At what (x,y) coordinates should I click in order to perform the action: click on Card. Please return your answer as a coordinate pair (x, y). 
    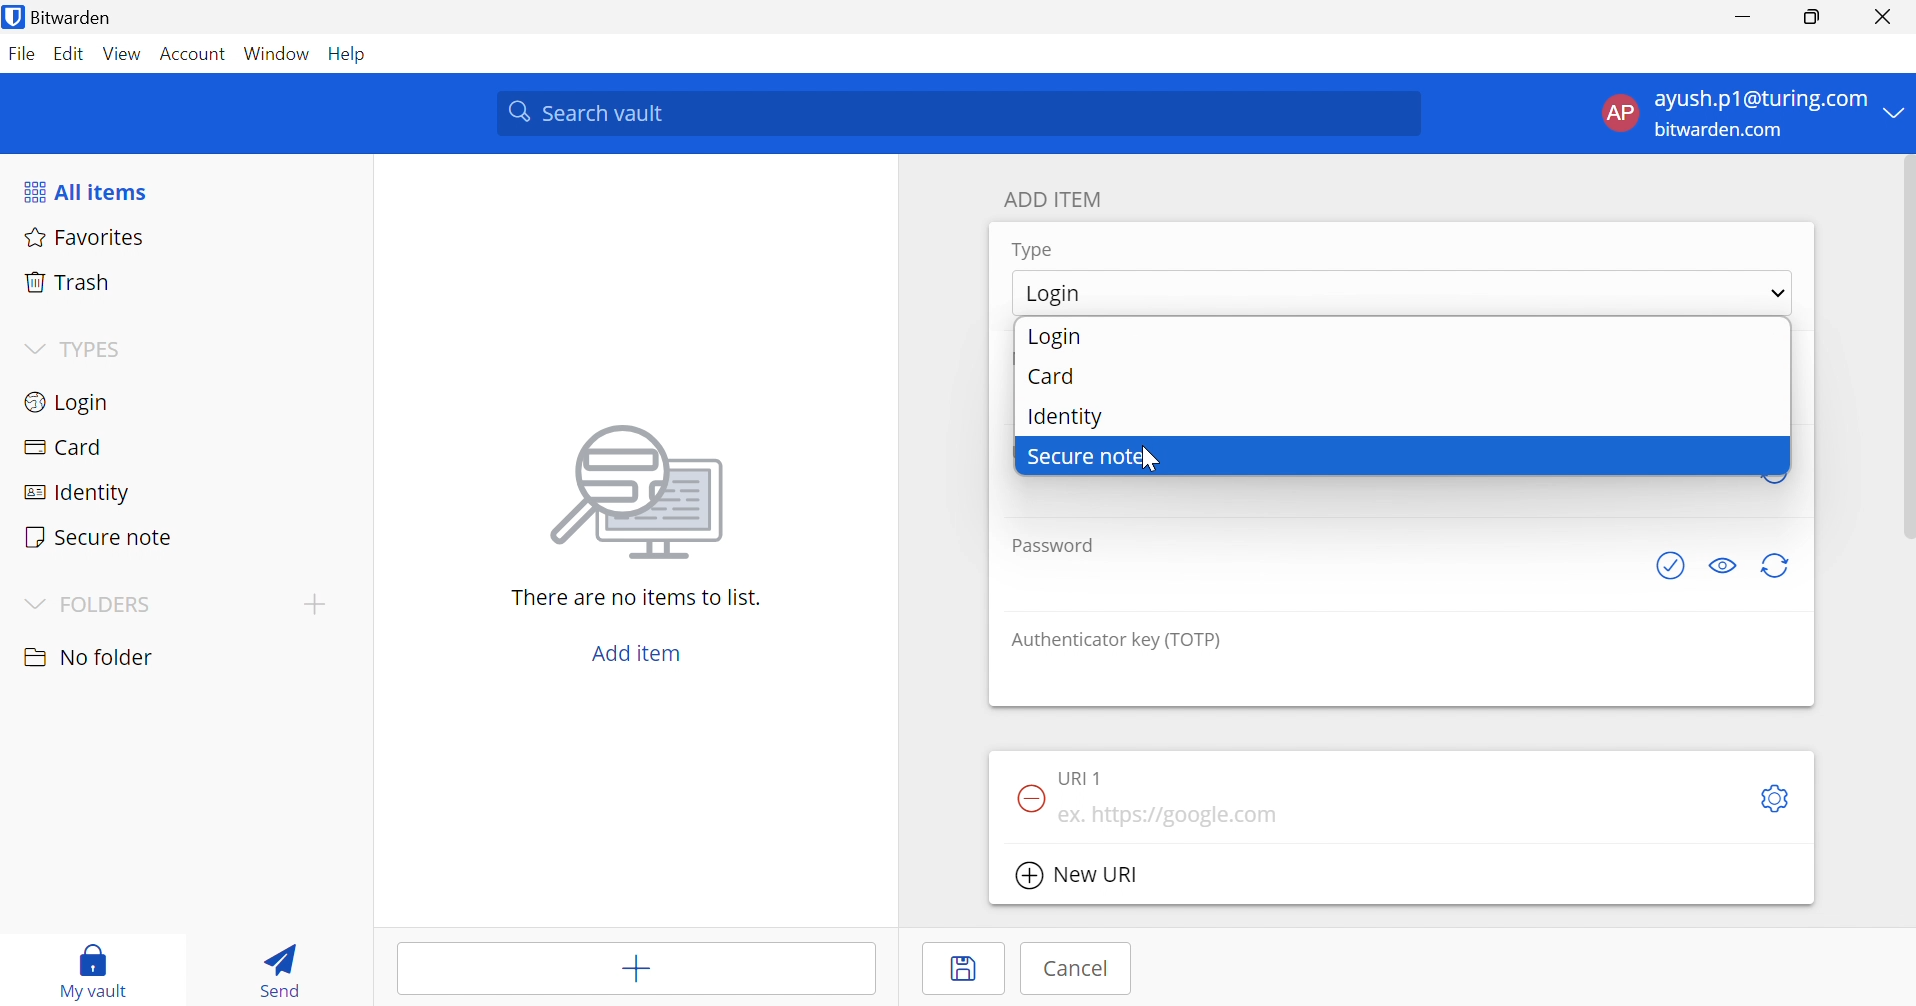
    Looking at the image, I should click on (69, 447).